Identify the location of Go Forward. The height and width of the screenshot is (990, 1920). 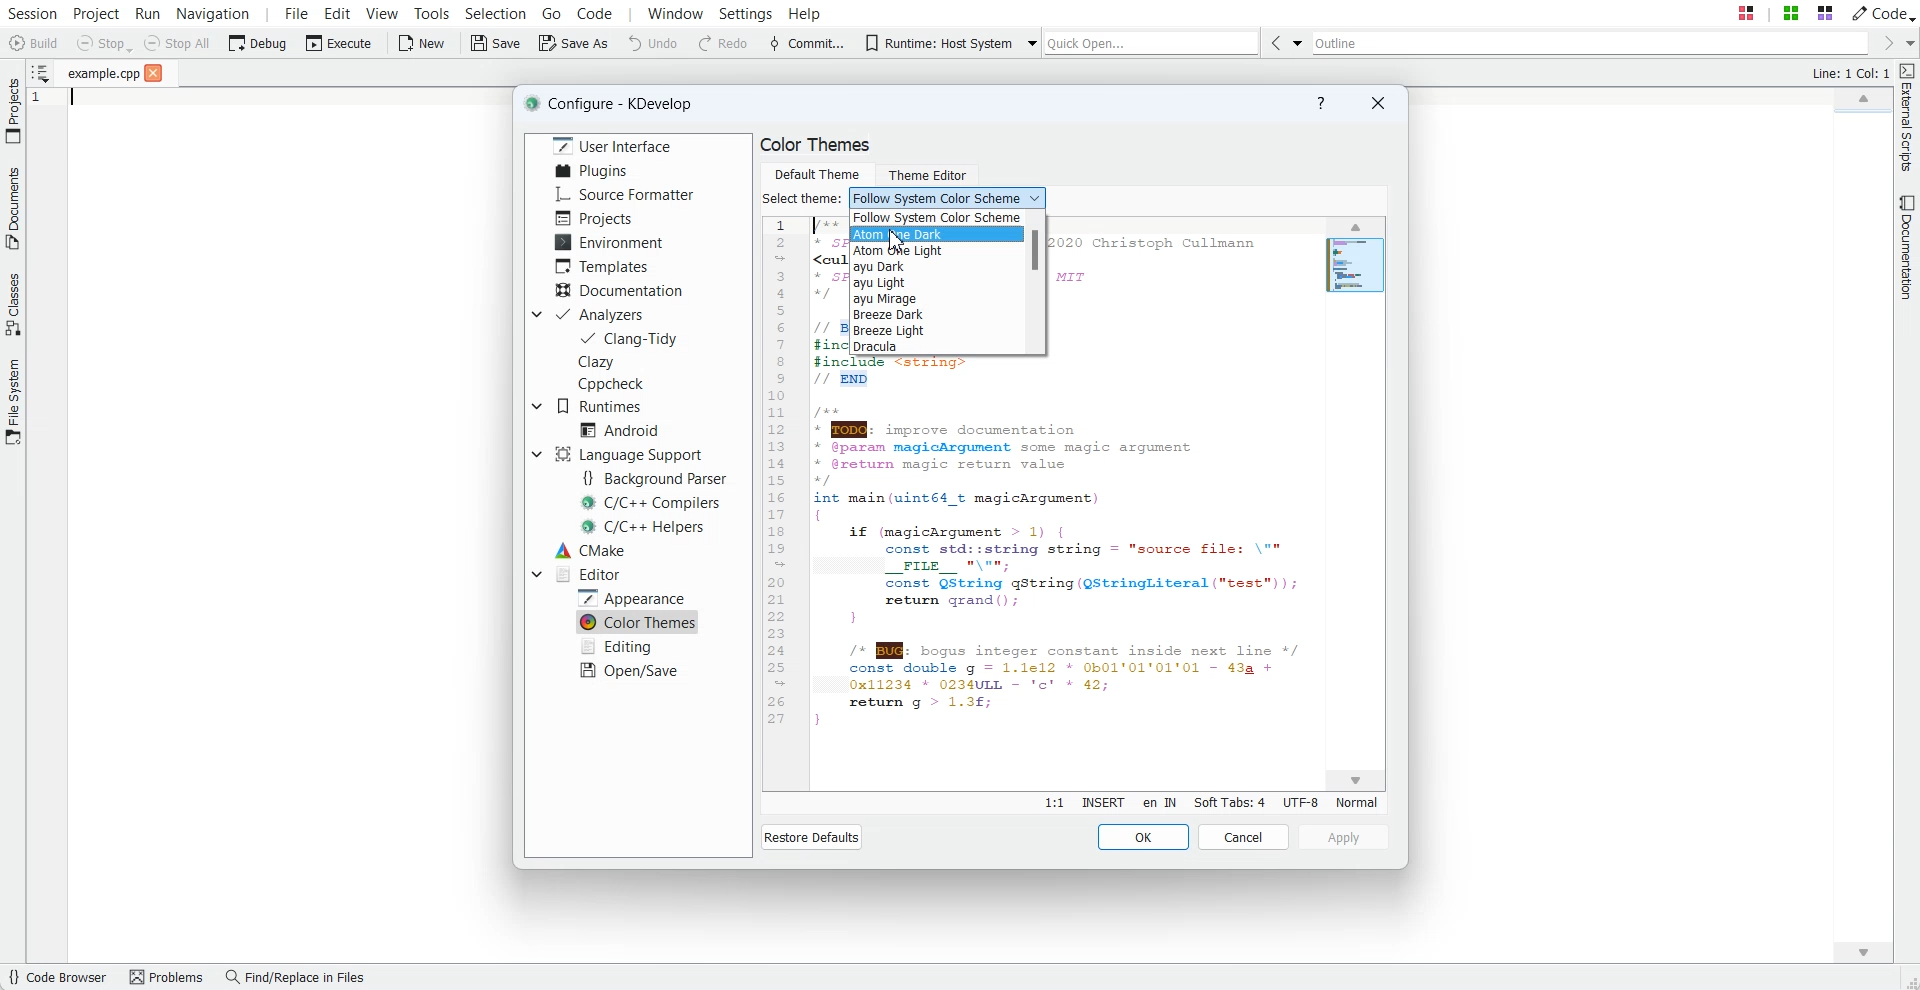
(1884, 44).